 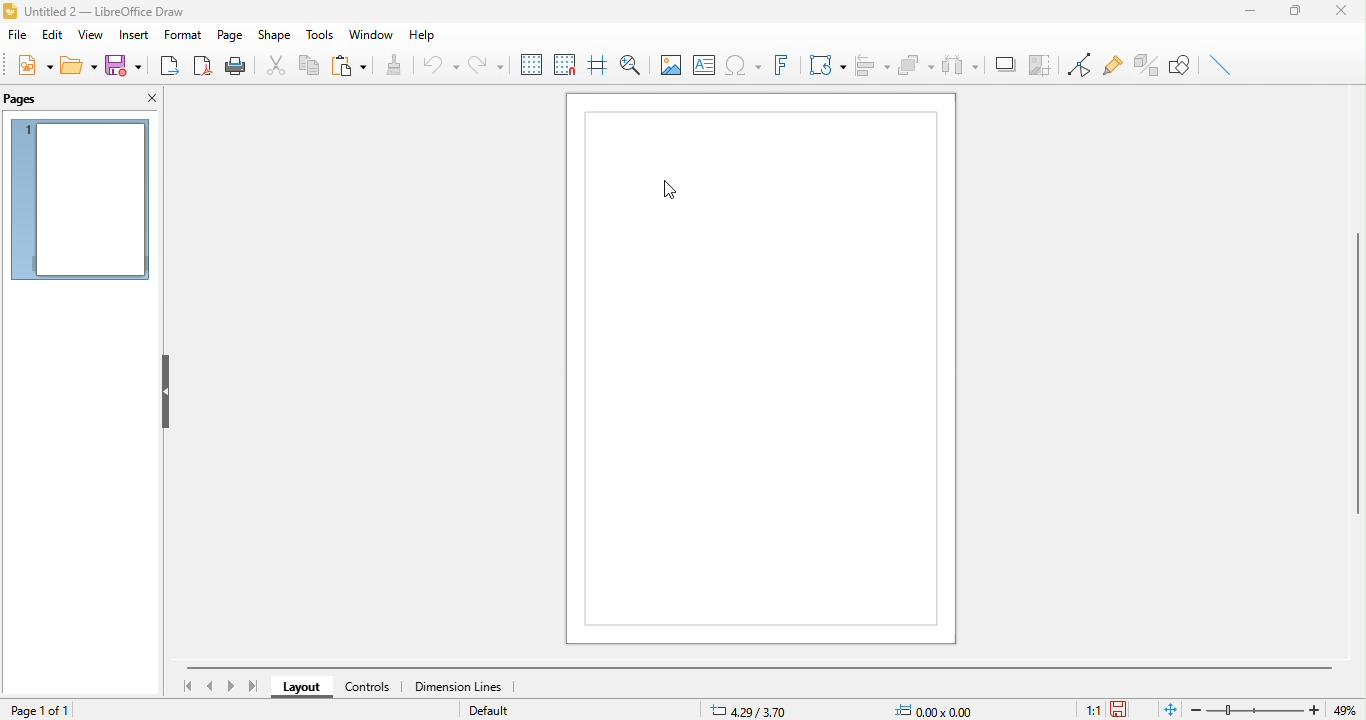 I want to click on close, so click(x=146, y=97).